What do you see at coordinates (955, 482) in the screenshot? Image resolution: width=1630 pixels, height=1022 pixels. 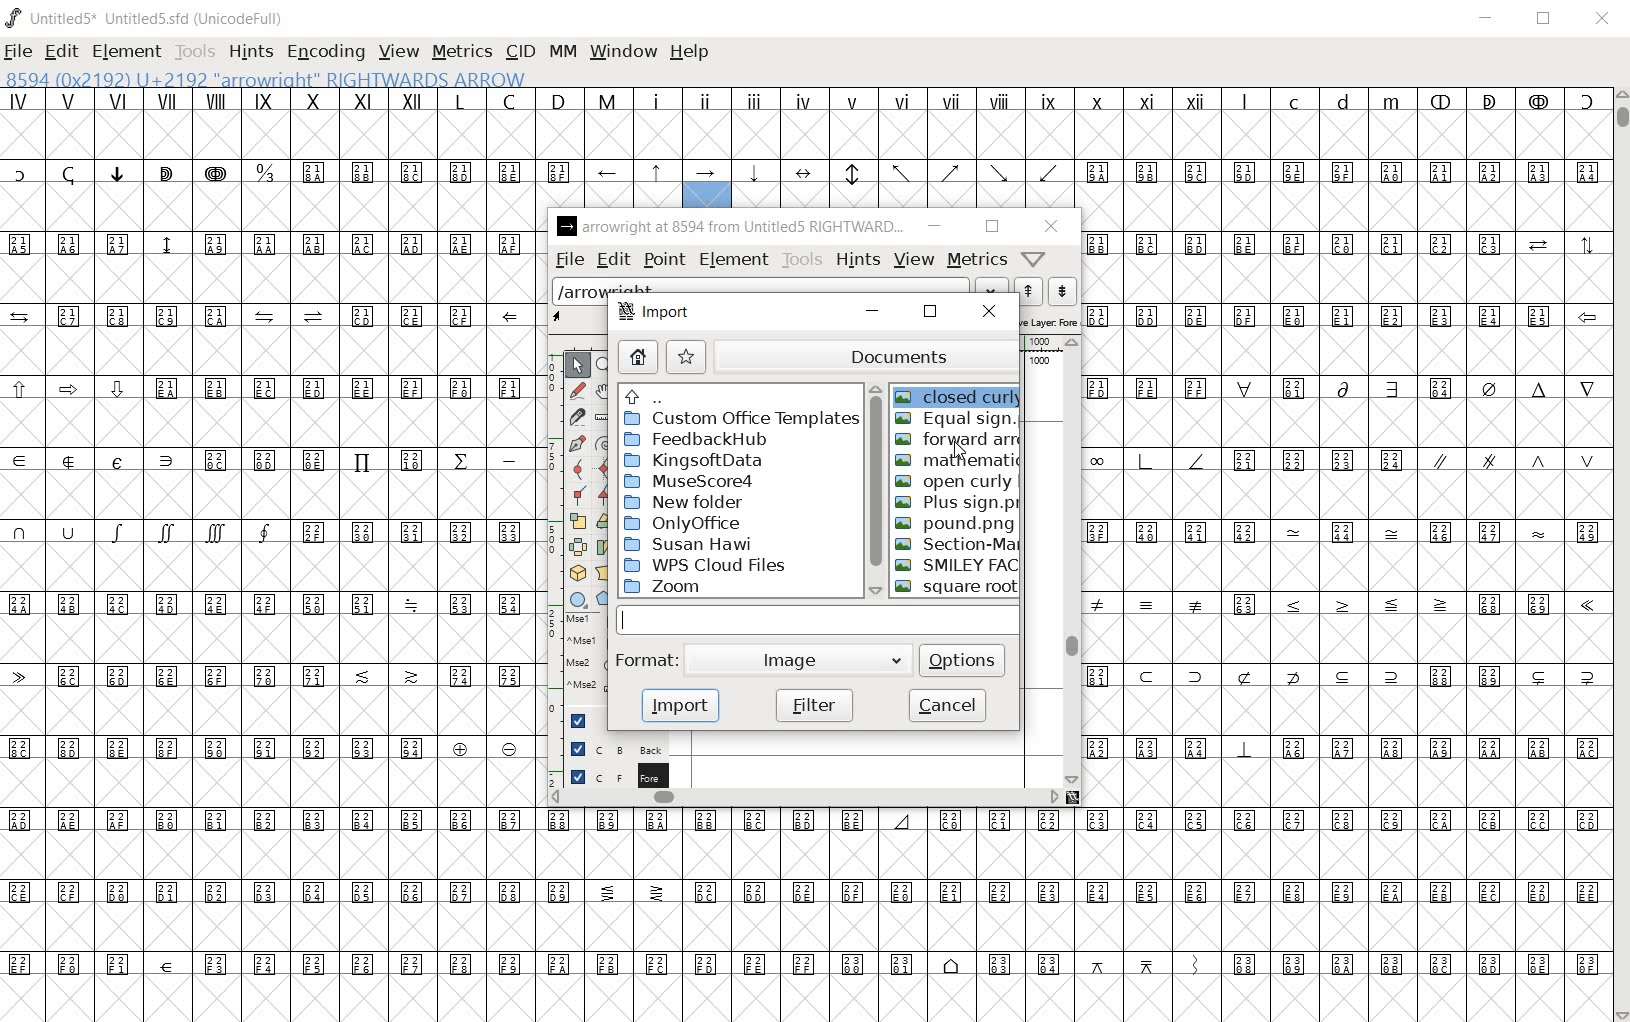 I see `open curly` at bounding box center [955, 482].